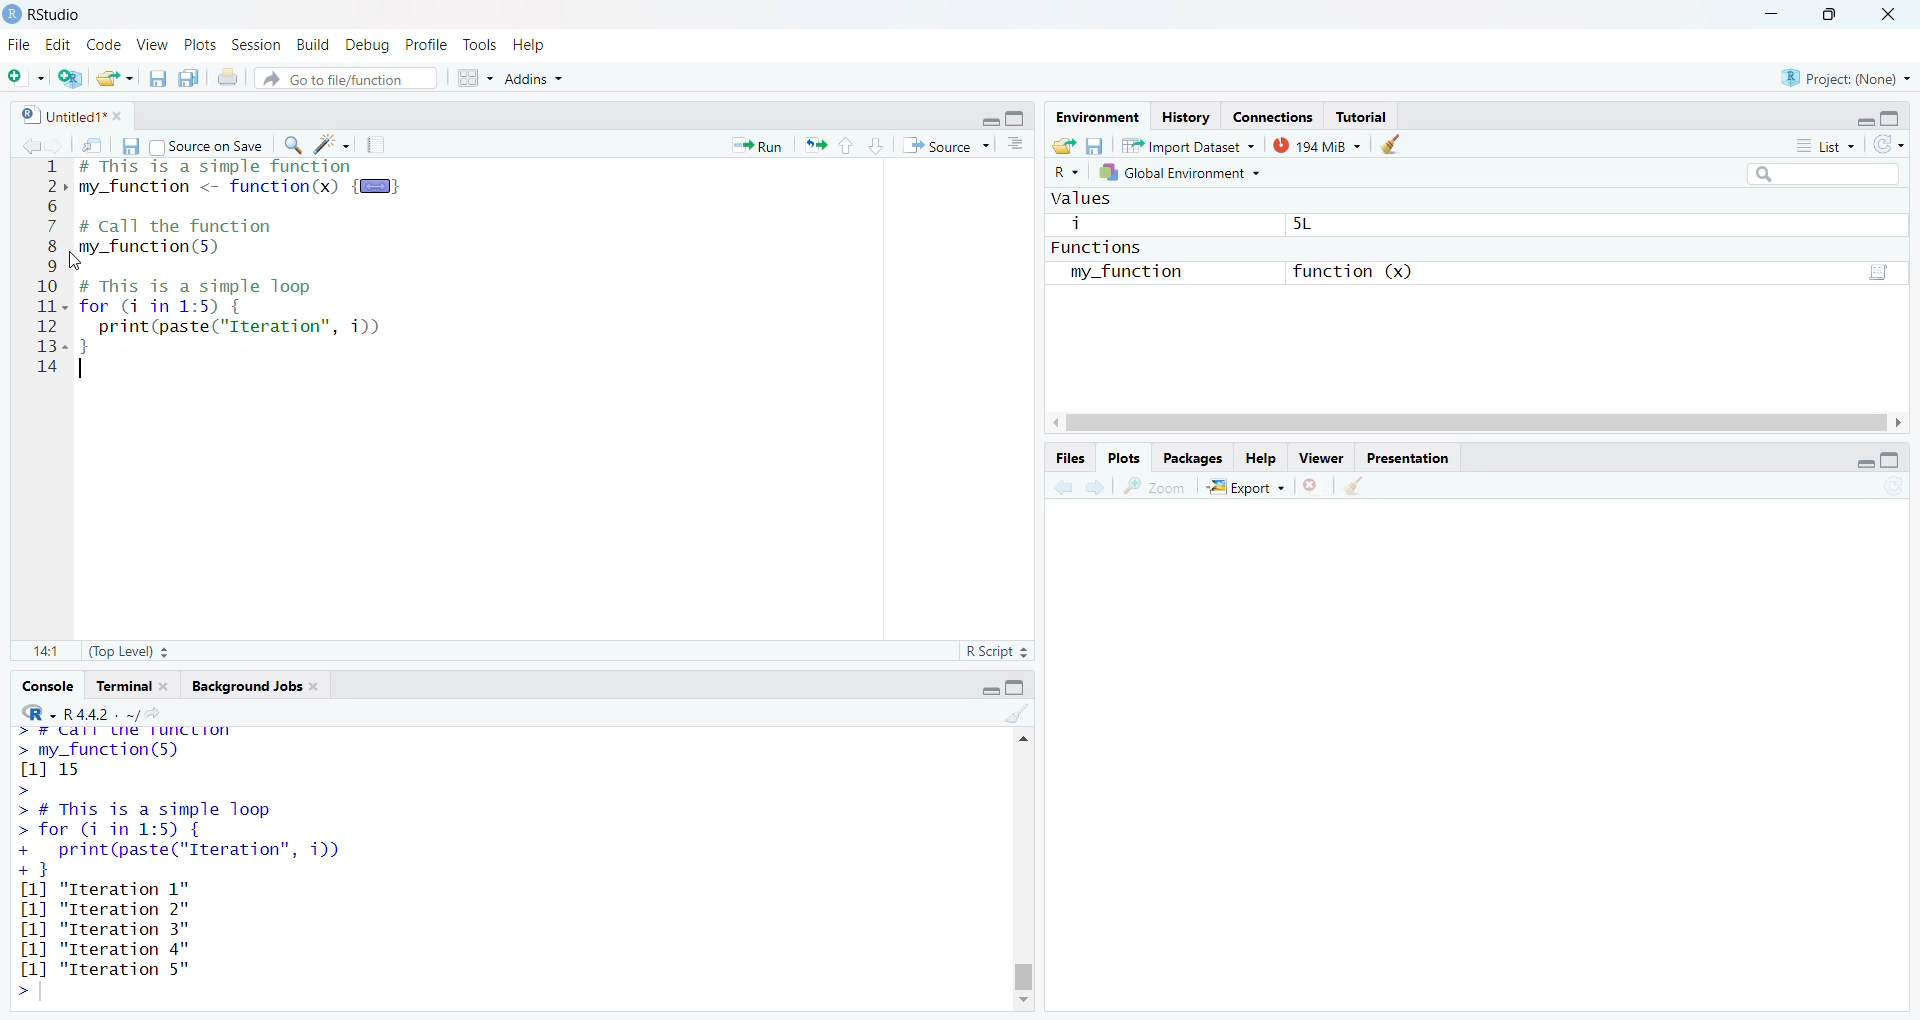  Describe the element at coordinates (321, 688) in the screenshot. I see `close` at that location.